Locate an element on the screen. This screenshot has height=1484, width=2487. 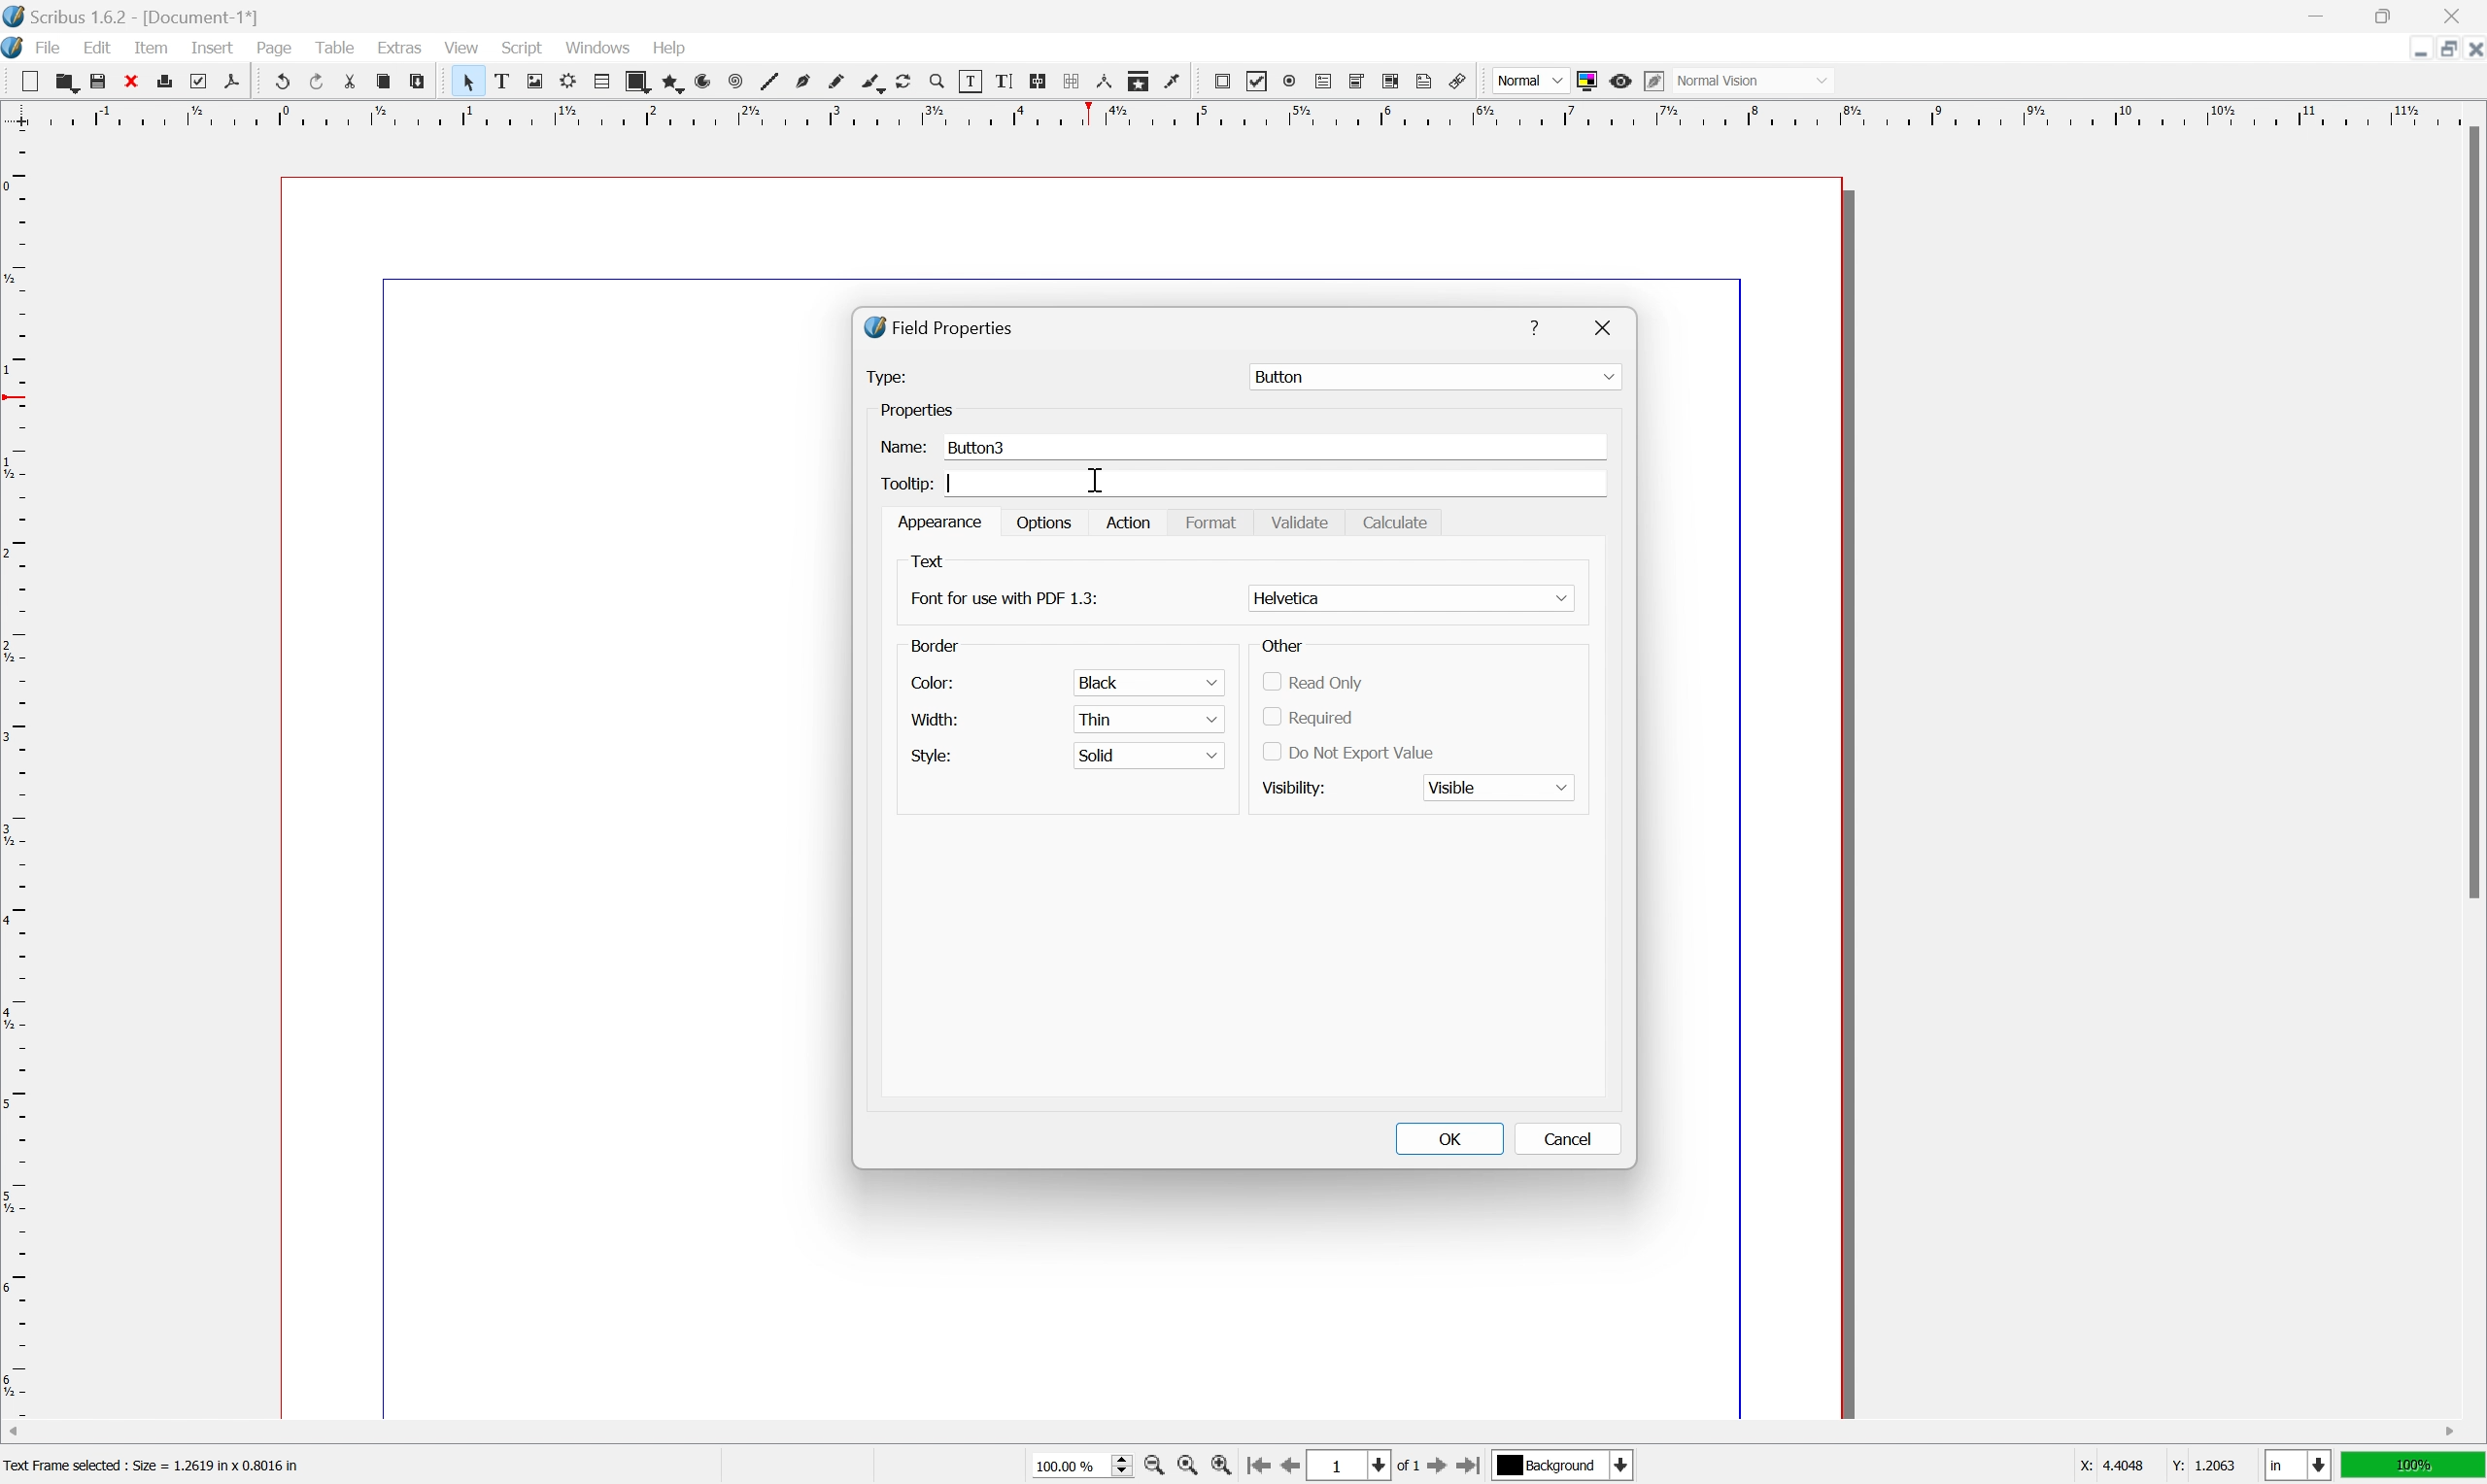
edit contents of frame is located at coordinates (971, 80).